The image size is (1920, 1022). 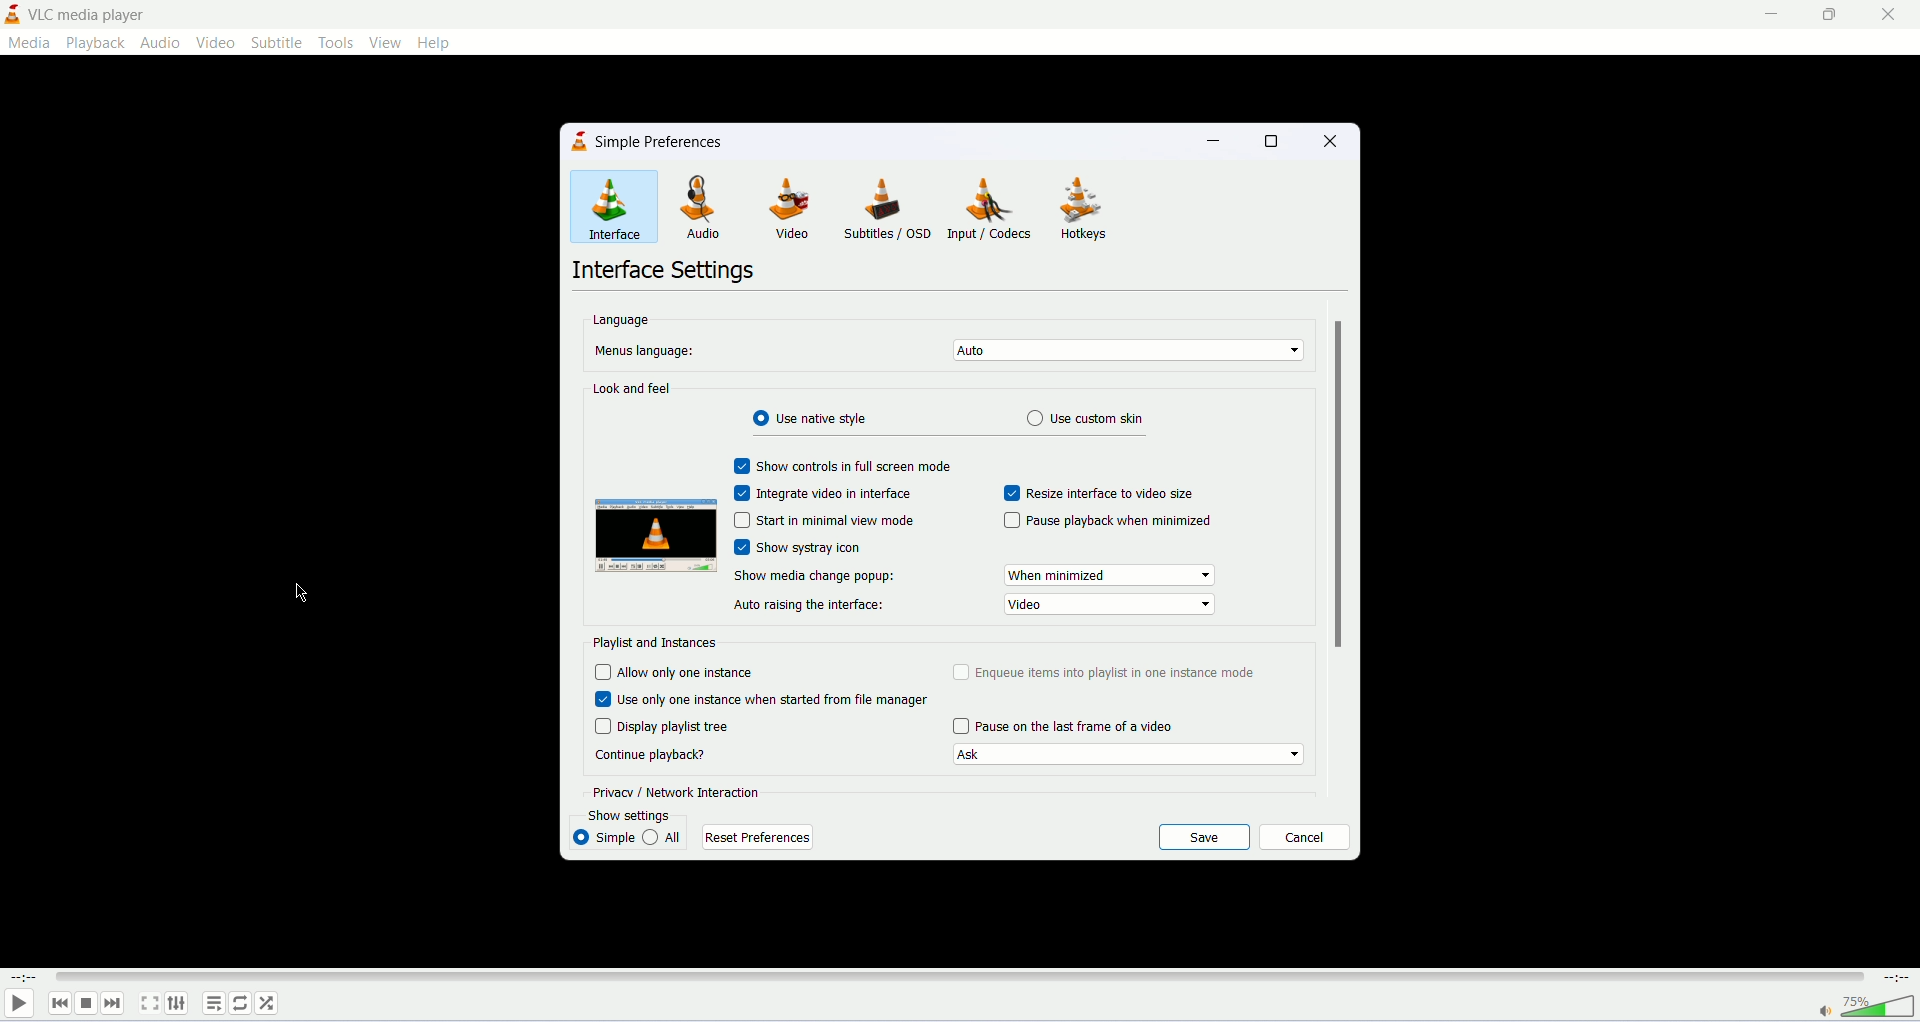 What do you see at coordinates (663, 643) in the screenshot?
I see `Playlist and instances` at bounding box center [663, 643].